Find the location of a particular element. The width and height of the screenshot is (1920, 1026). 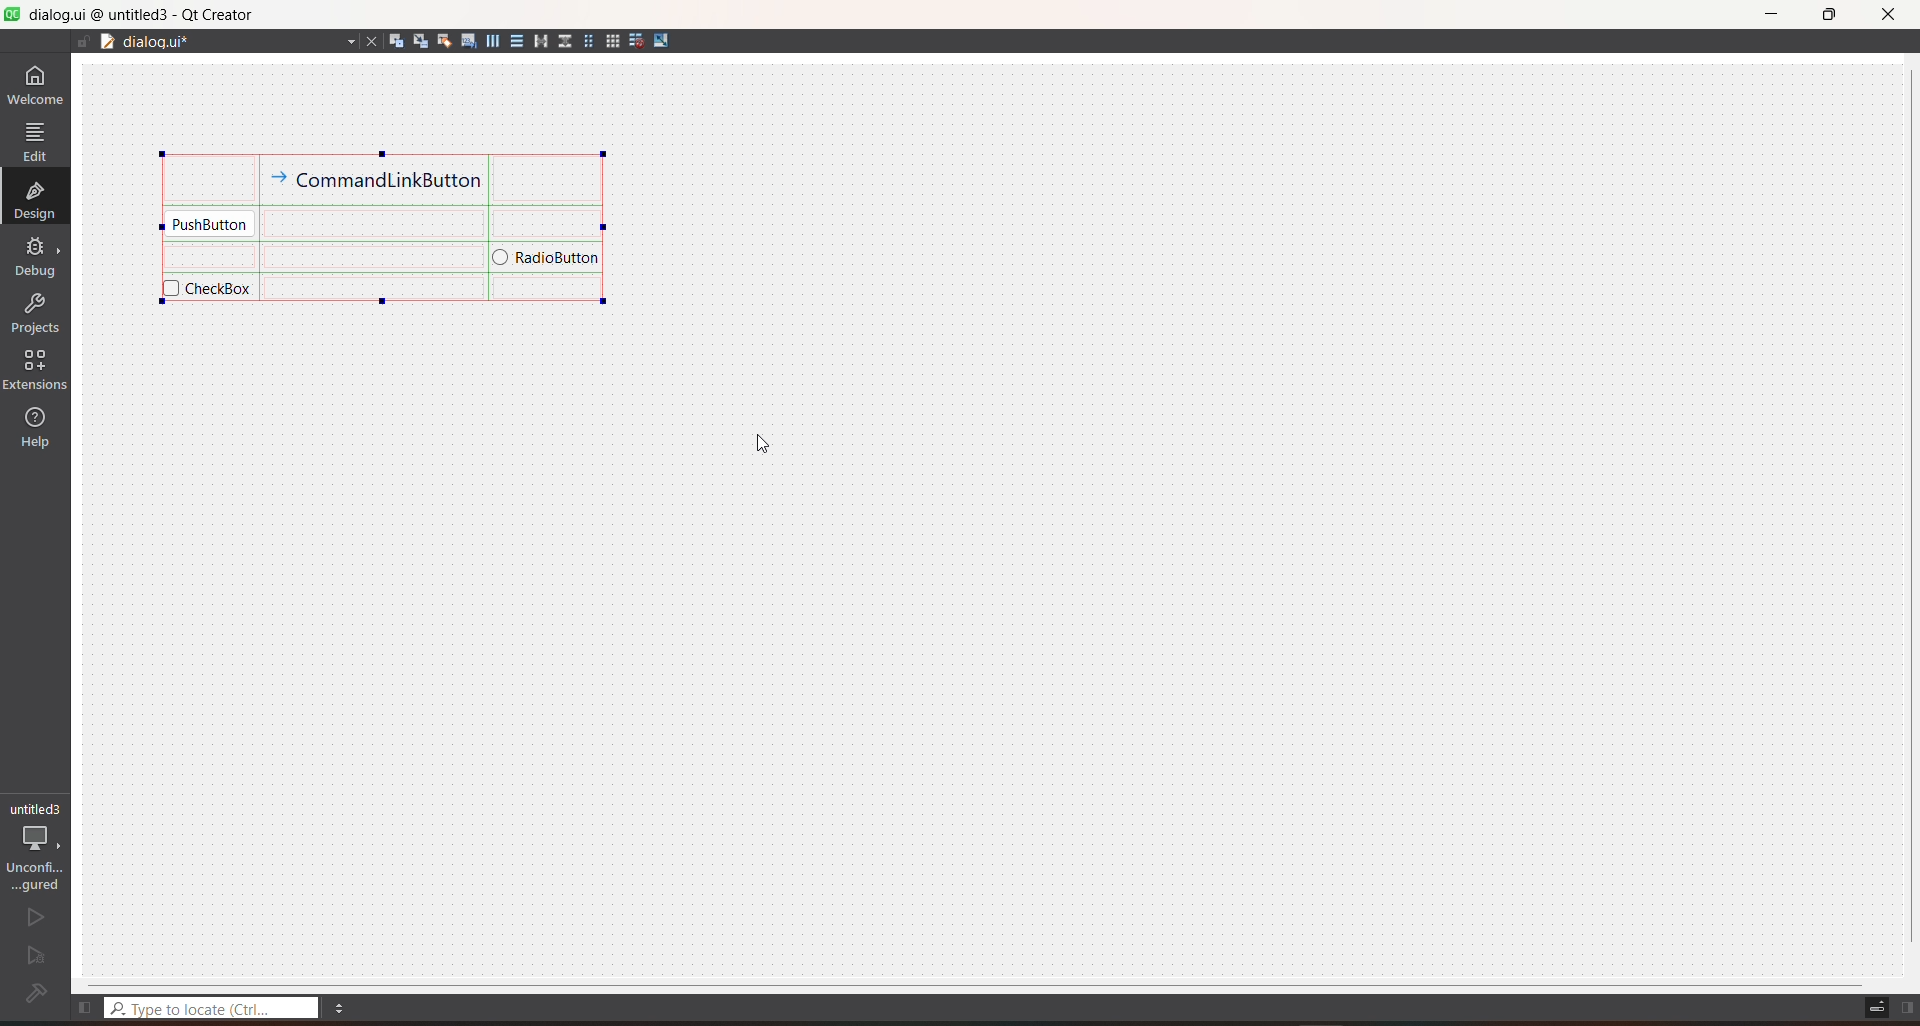

file is editable is located at coordinates (80, 42).